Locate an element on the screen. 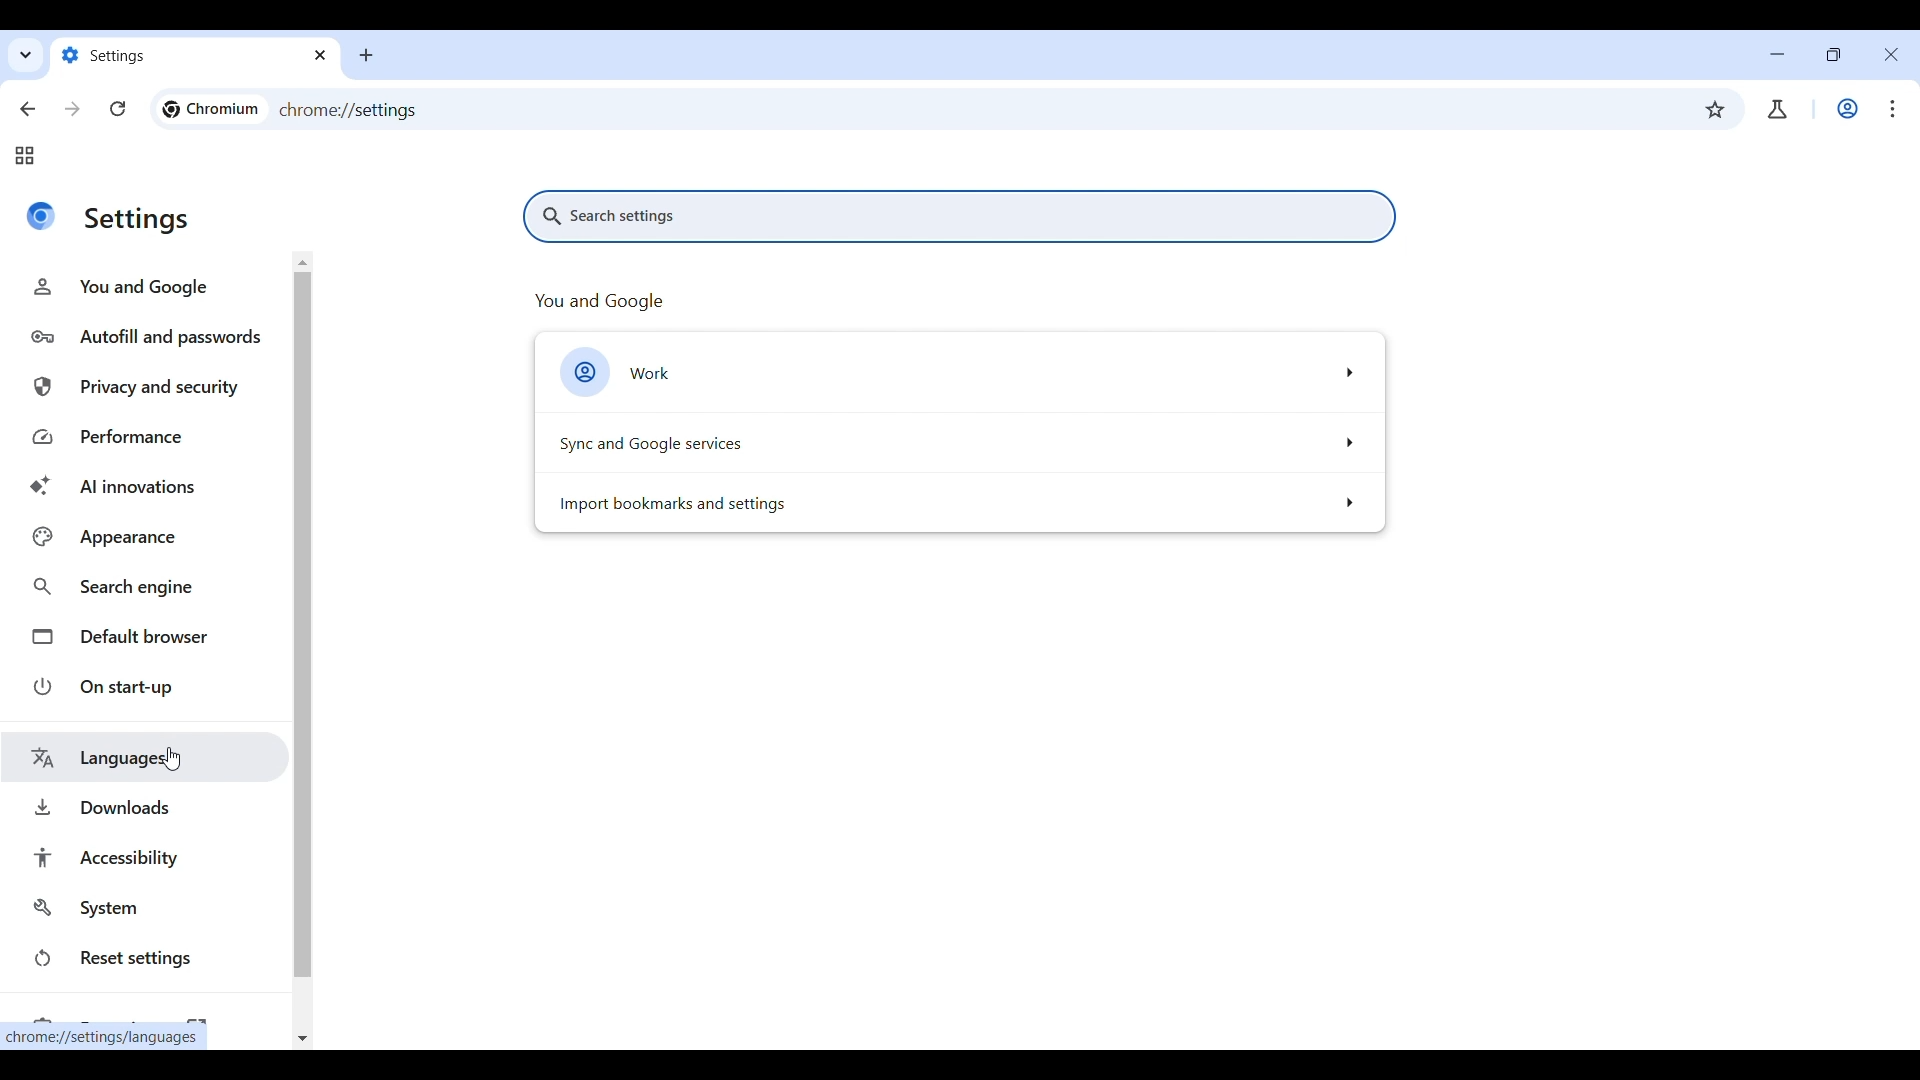 This screenshot has height=1080, width=1920. Show interface in a smaller tab is located at coordinates (1829, 58).